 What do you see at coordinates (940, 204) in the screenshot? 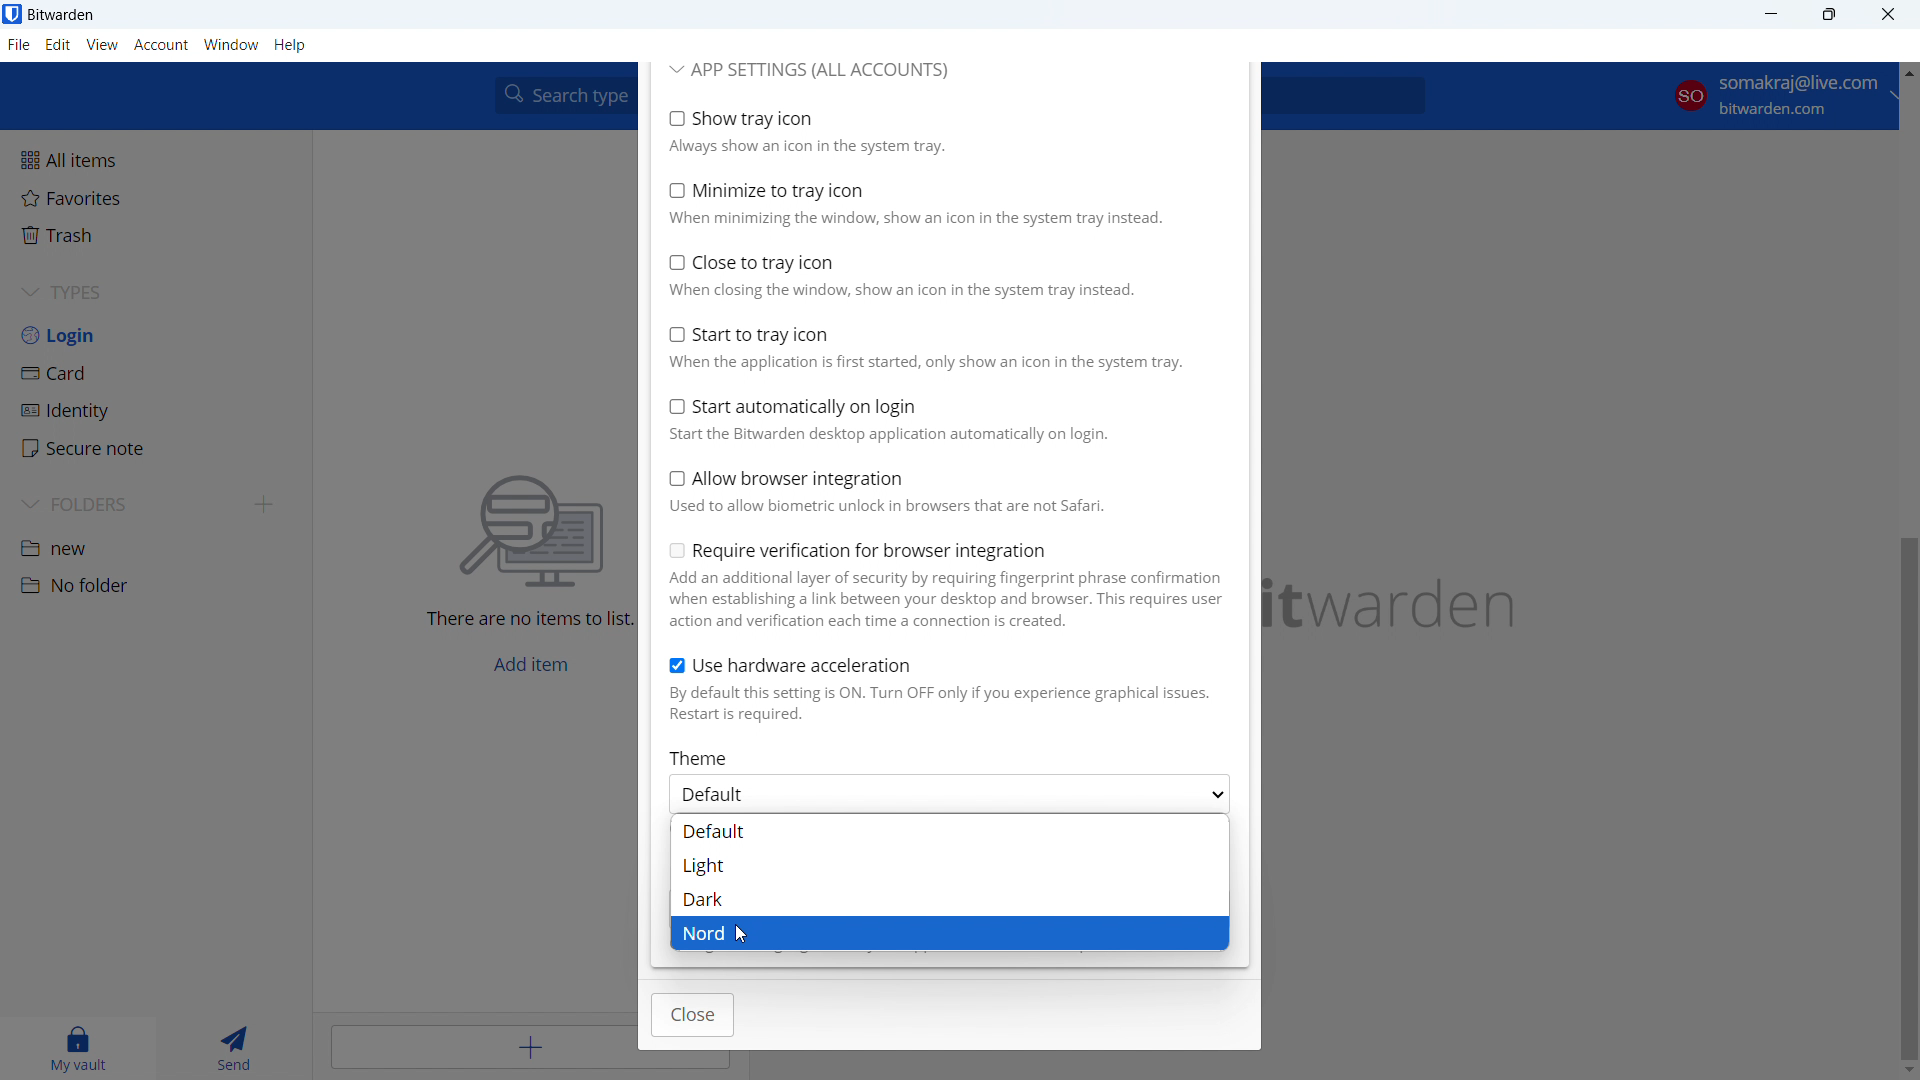
I see `minimize to tray icon` at bounding box center [940, 204].